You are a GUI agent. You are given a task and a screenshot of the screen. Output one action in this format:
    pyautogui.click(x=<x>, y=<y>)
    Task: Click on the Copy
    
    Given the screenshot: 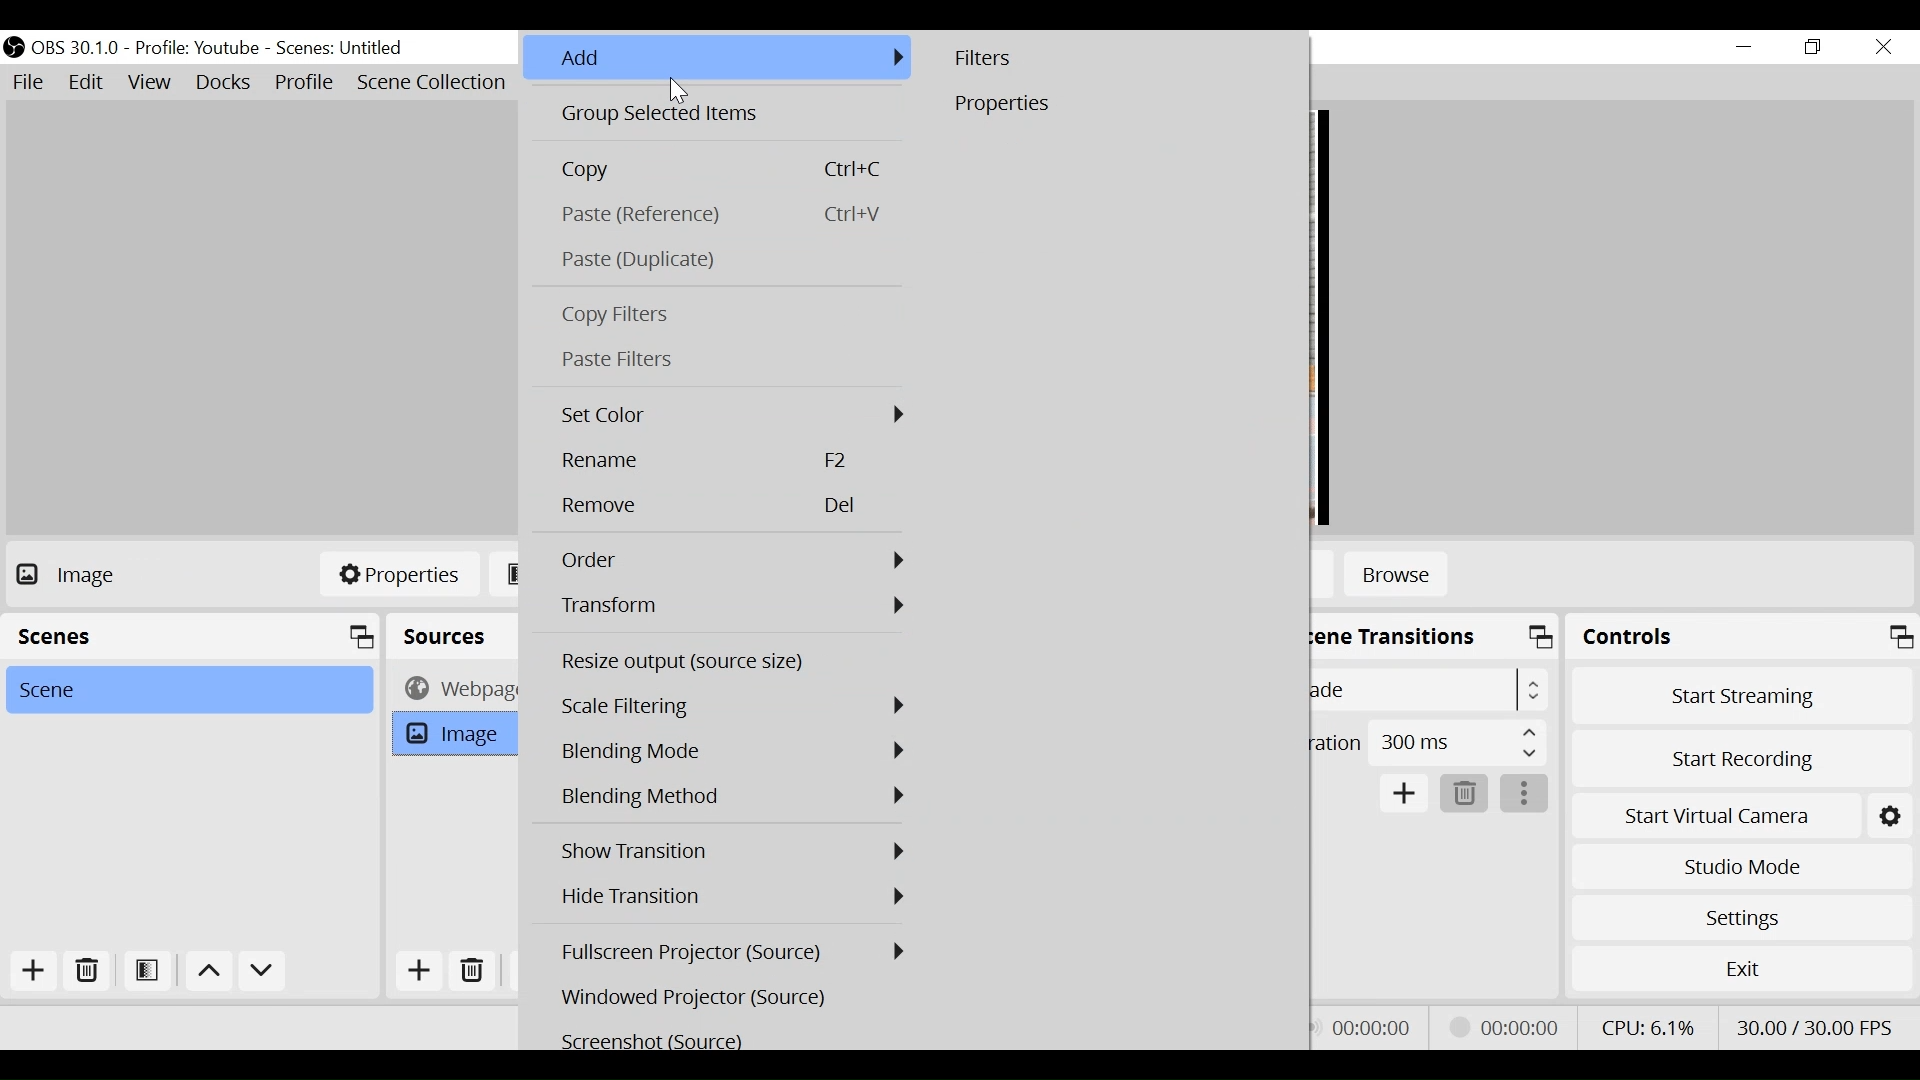 What is the action you would take?
    pyautogui.click(x=717, y=170)
    